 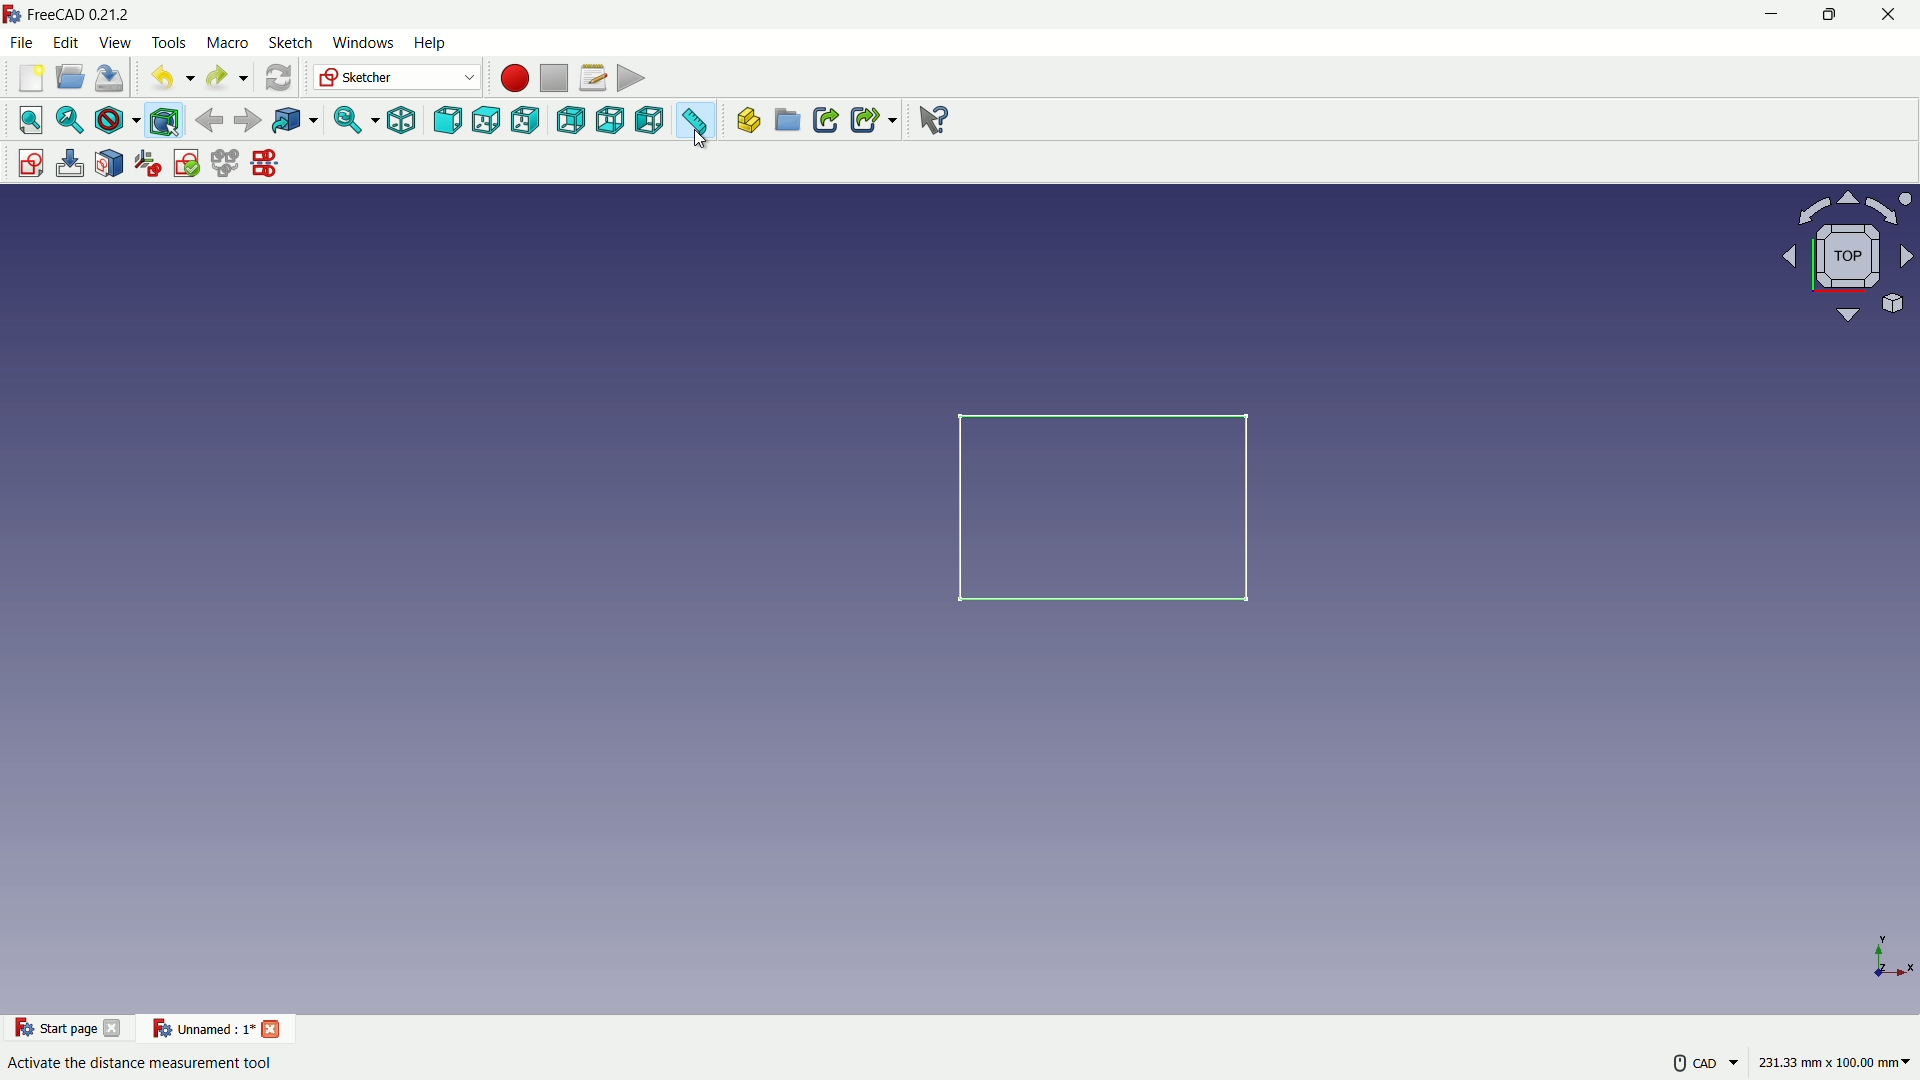 I want to click on help menu, so click(x=432, y=44).